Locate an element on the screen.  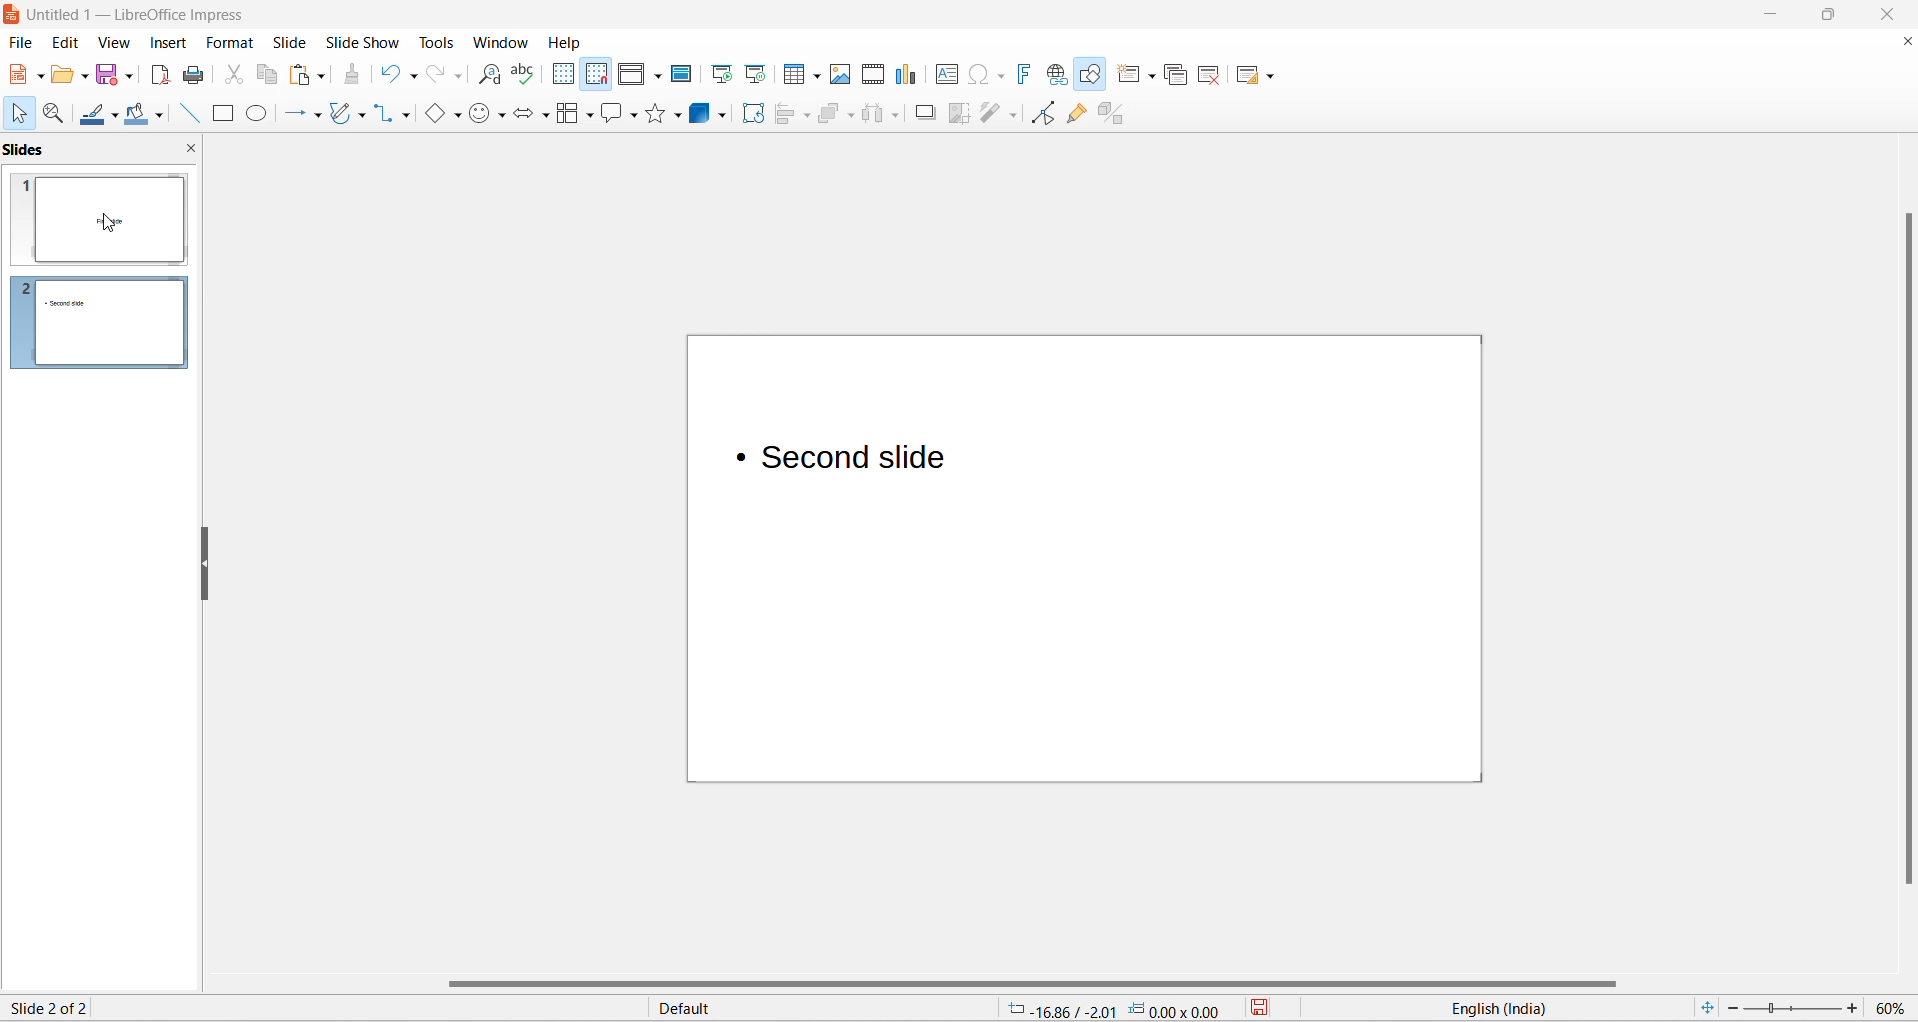
display views options is located at coordinates (659, 76).